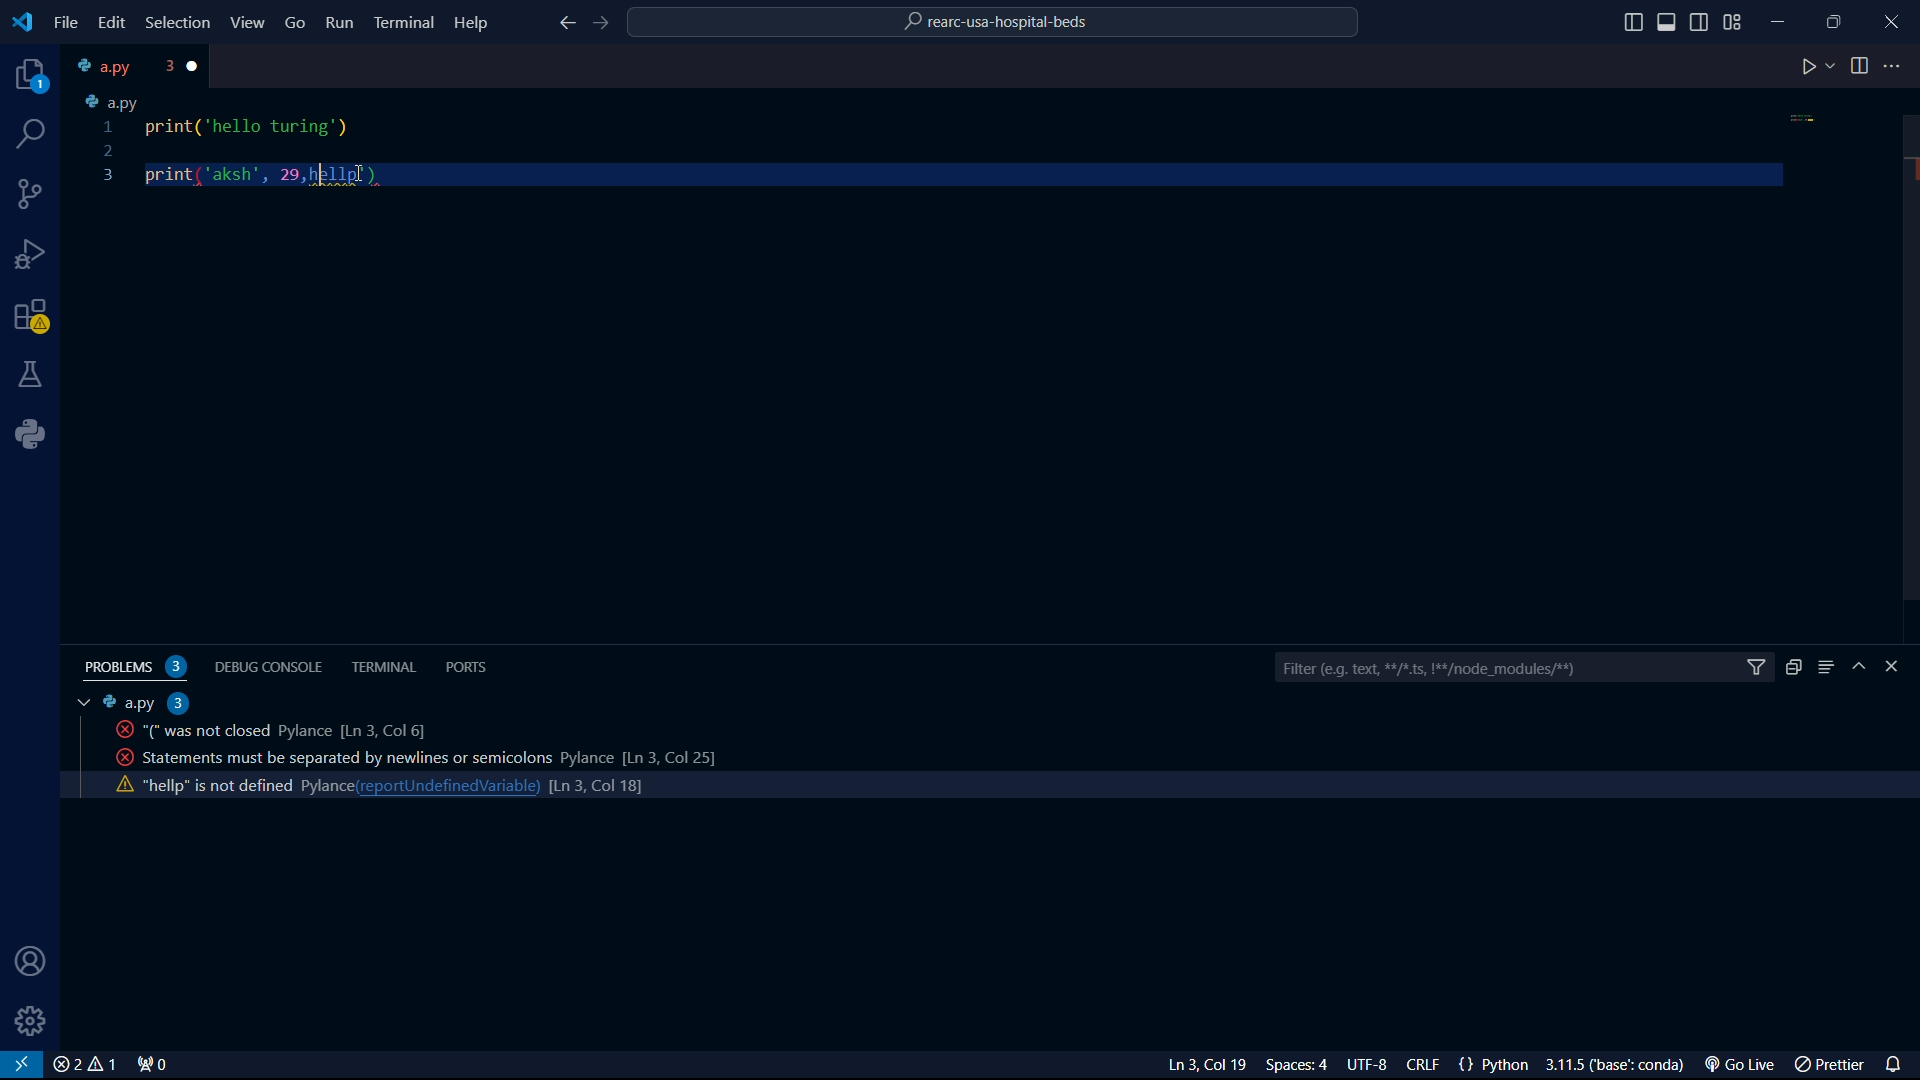 Image resolution: width=1920 pixels, height=1080 pixels. Describe the element at coordinates (1817, 68) in the screenshot. I see `play` at that location.